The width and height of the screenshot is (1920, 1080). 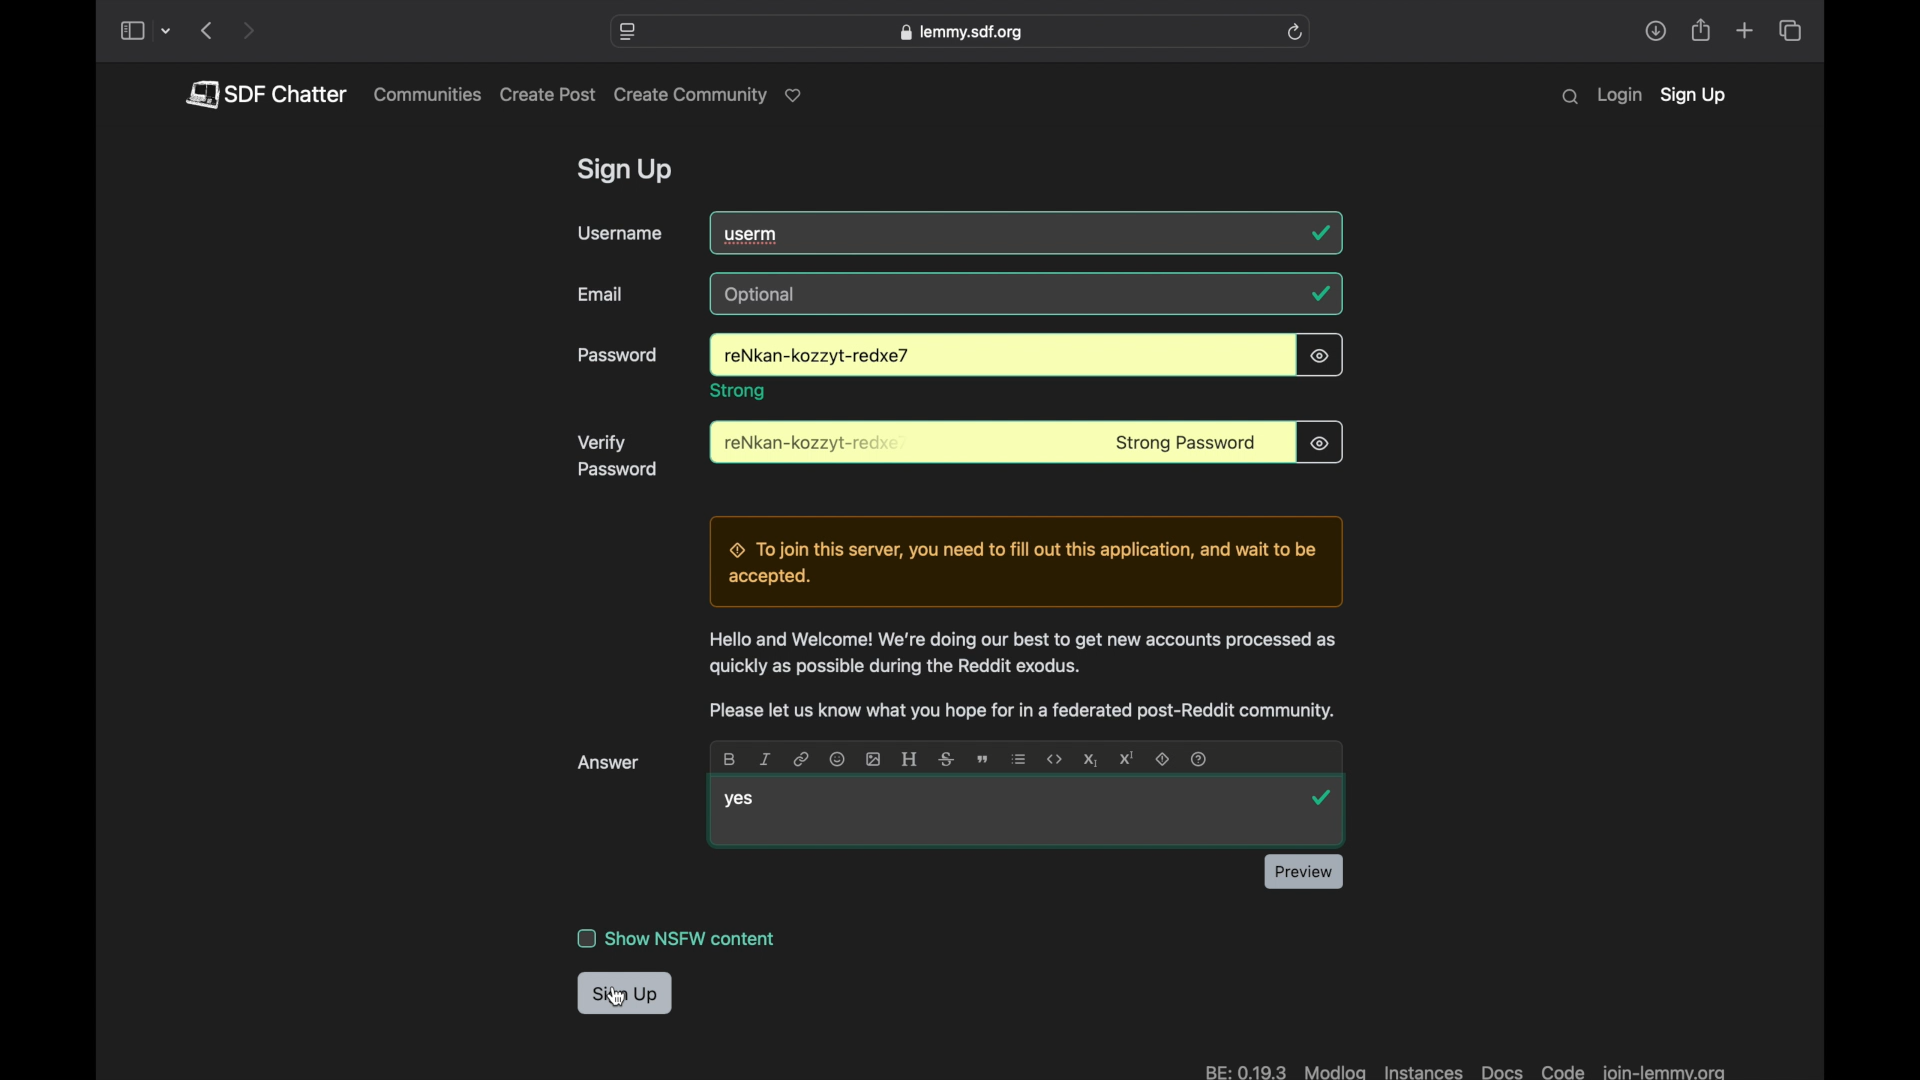 I want to click on create post, so click(x=548, y=95).